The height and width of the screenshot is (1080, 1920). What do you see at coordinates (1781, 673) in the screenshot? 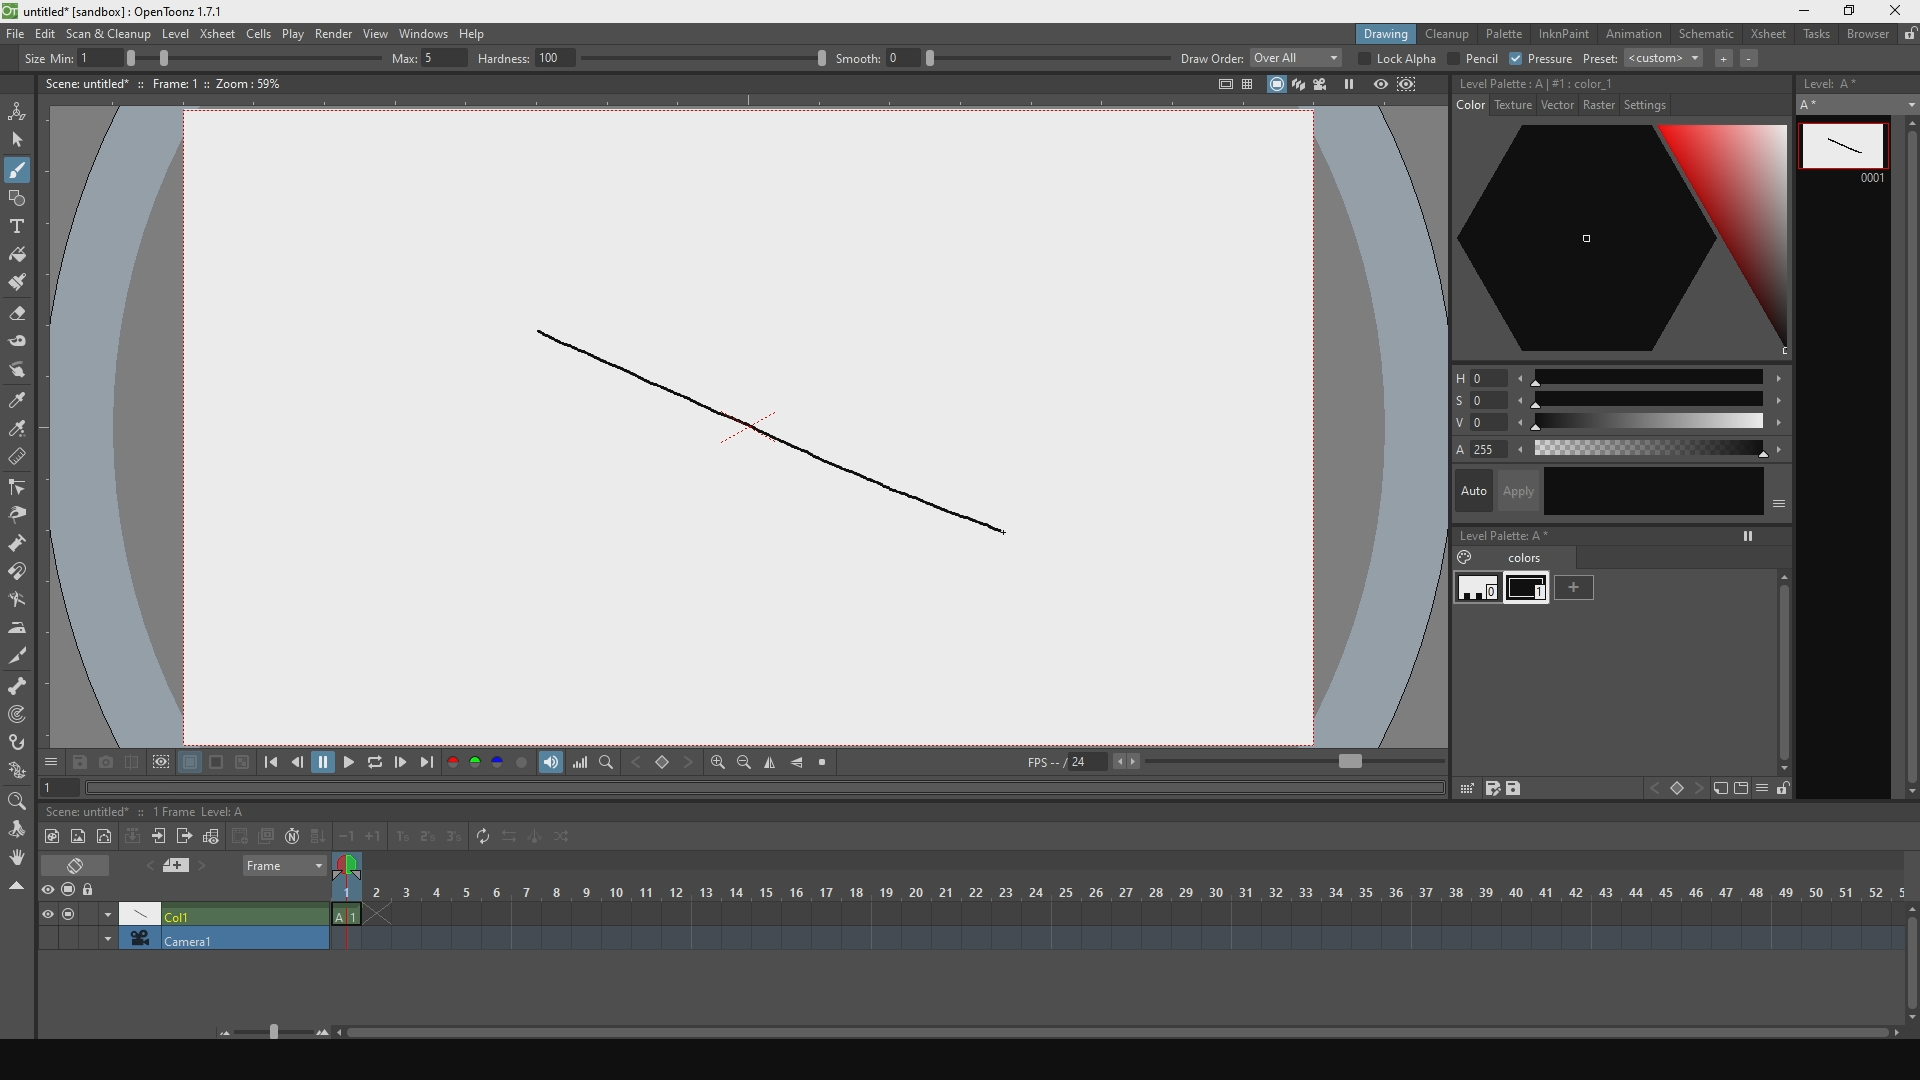
I see `scroll bar` at bounding box center [1781, 673].